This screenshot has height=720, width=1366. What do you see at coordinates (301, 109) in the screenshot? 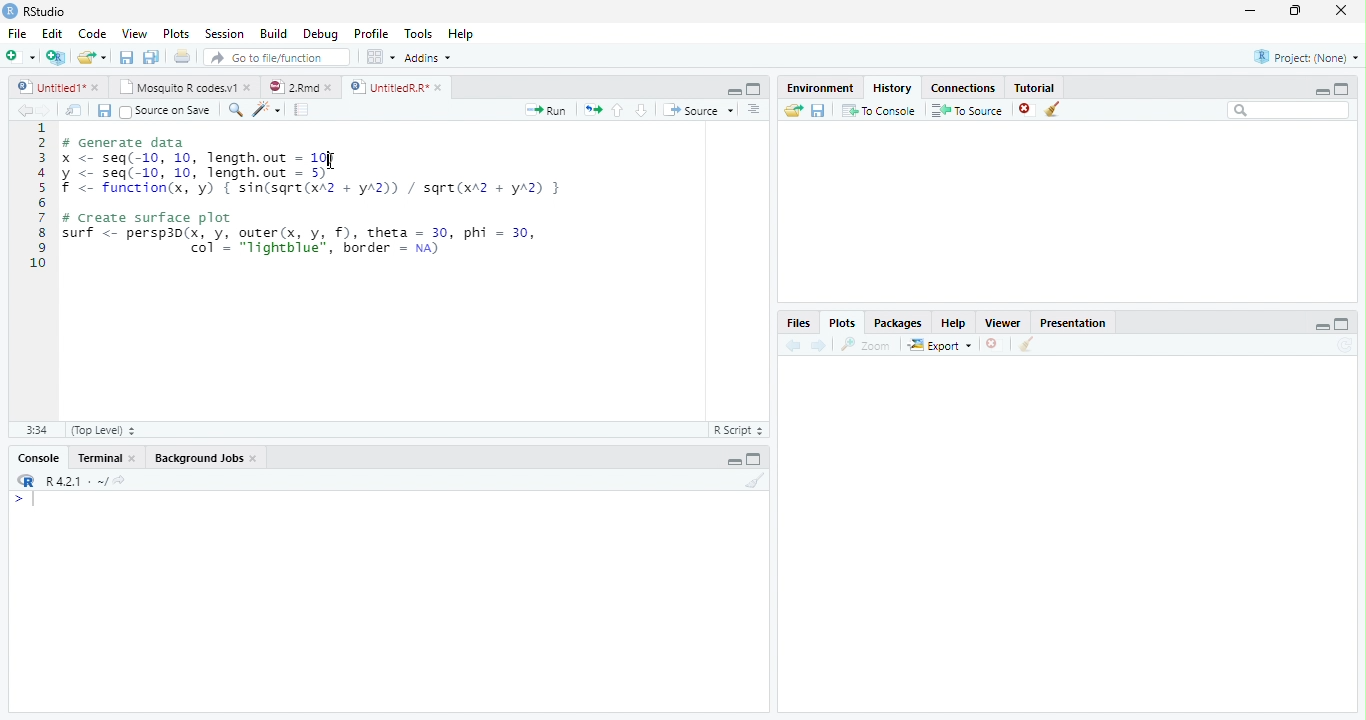
I see `Compile Report` at bounding box center [301, 109].